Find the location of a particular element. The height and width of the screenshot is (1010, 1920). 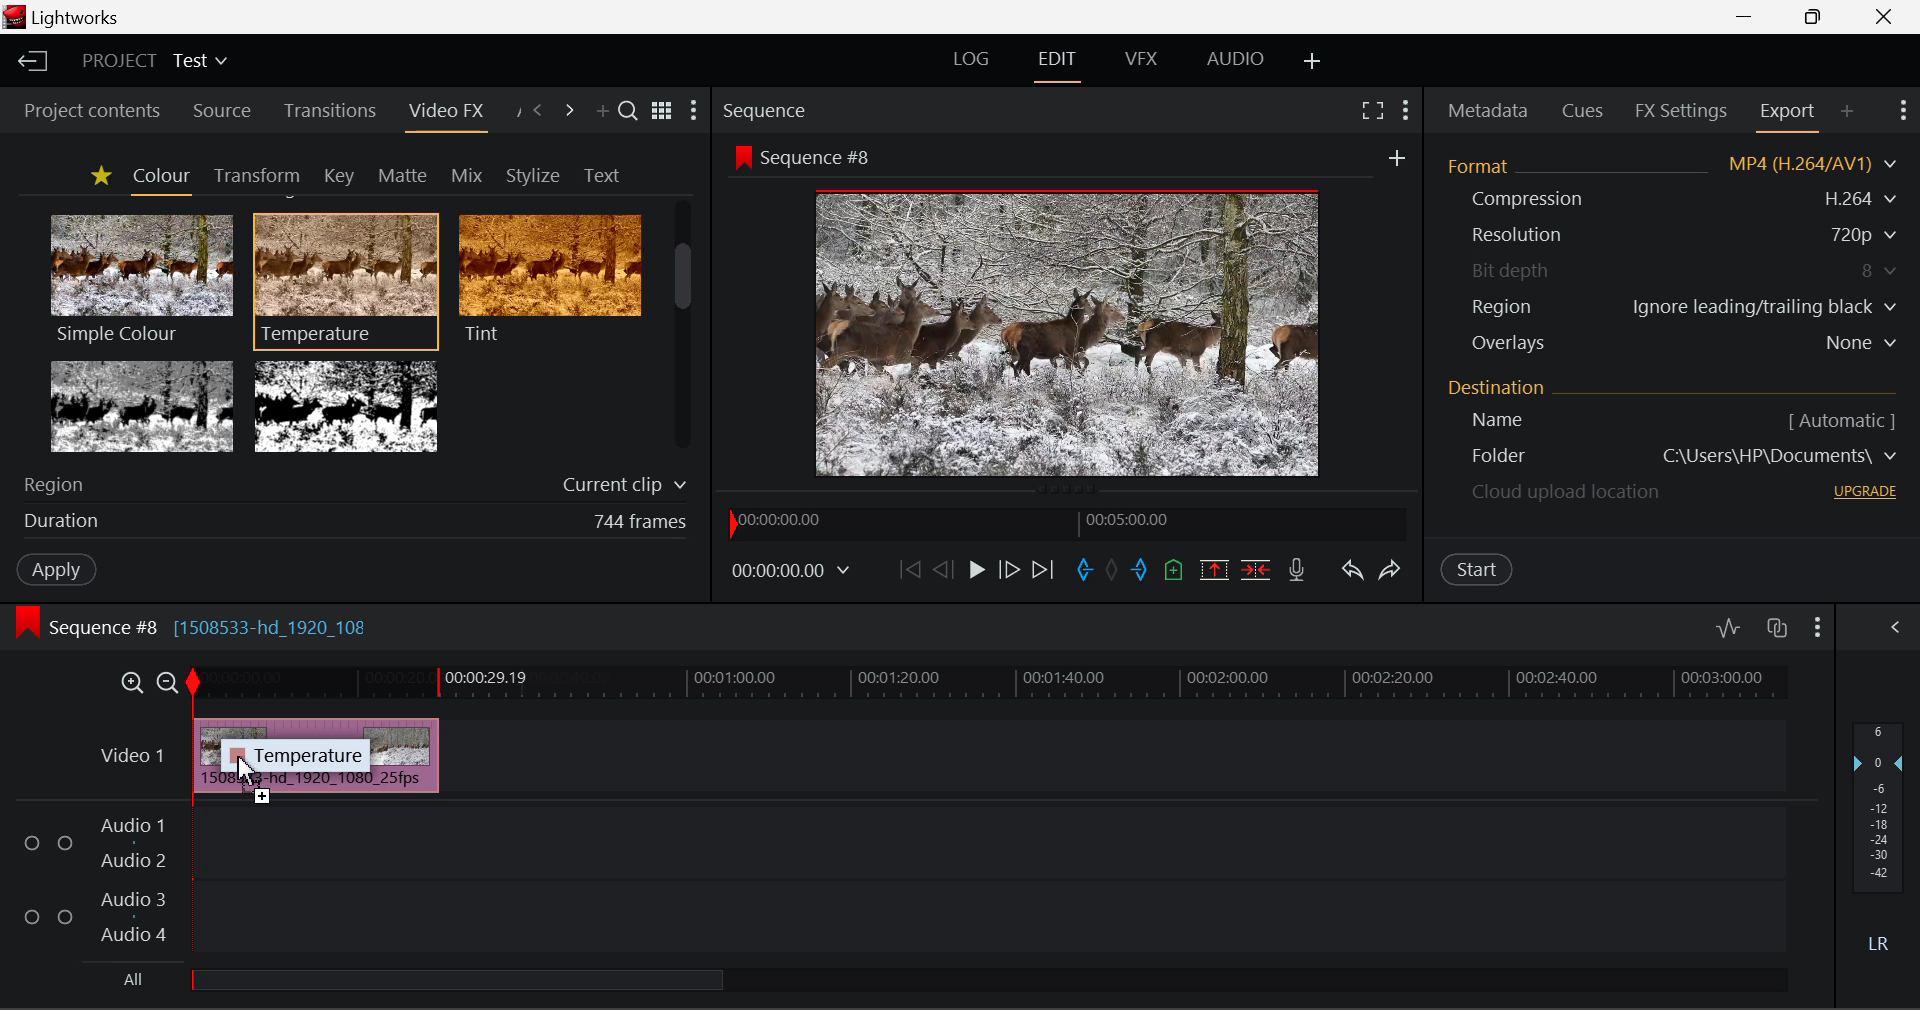

DRAG_TO Cursor Position is located at coordinates (251, 768).